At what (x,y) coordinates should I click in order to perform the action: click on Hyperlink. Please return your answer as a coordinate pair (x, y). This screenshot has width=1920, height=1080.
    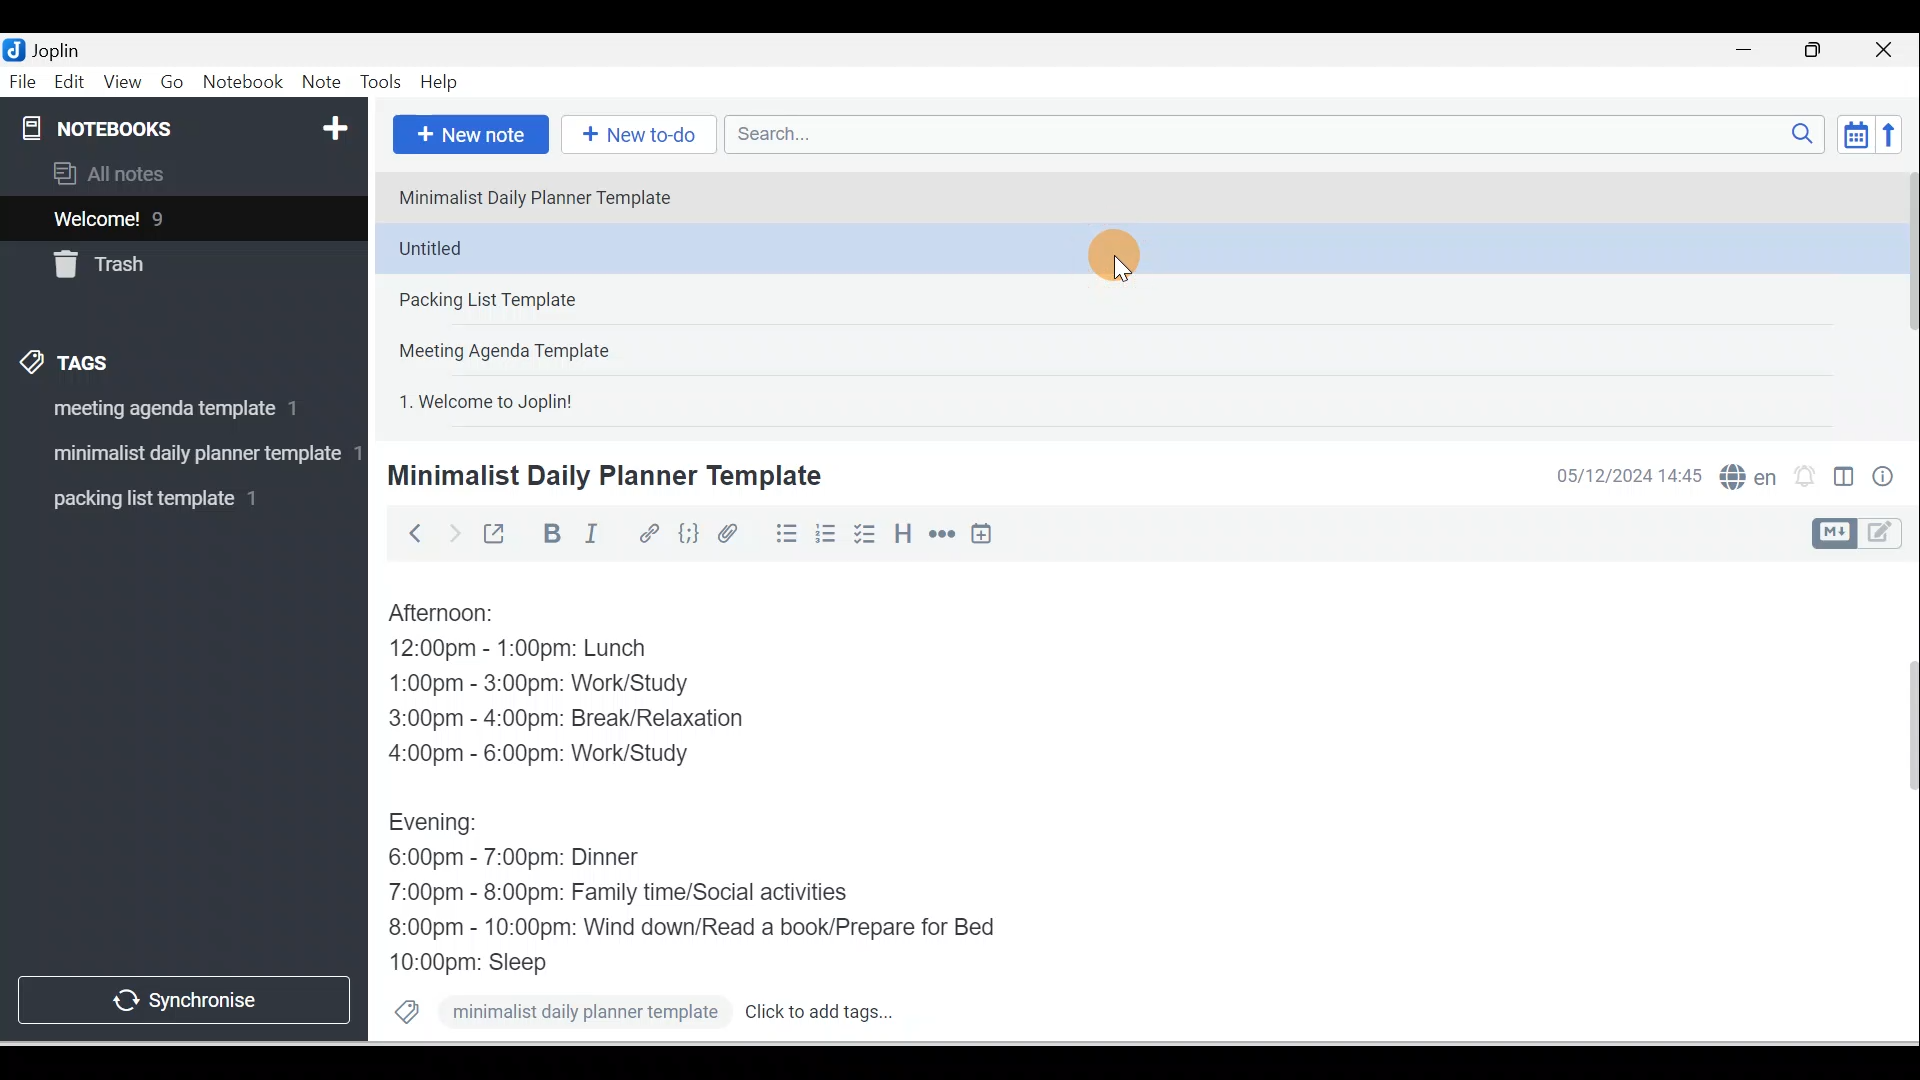
    Looking at the image, I should click on (647, 535).